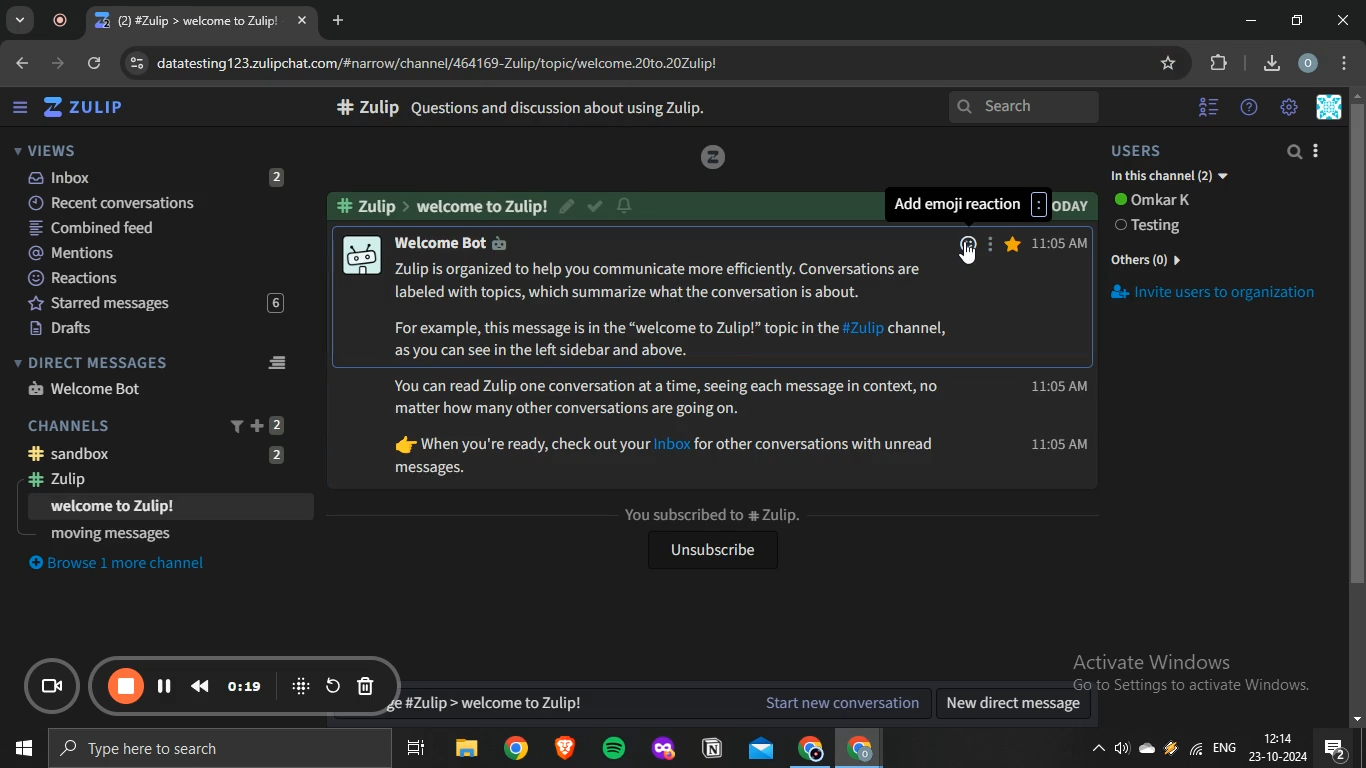 Image resolution: width=1366 pixels, height=768 pixels. I want to click on newdirect message, so click(1019, 705).